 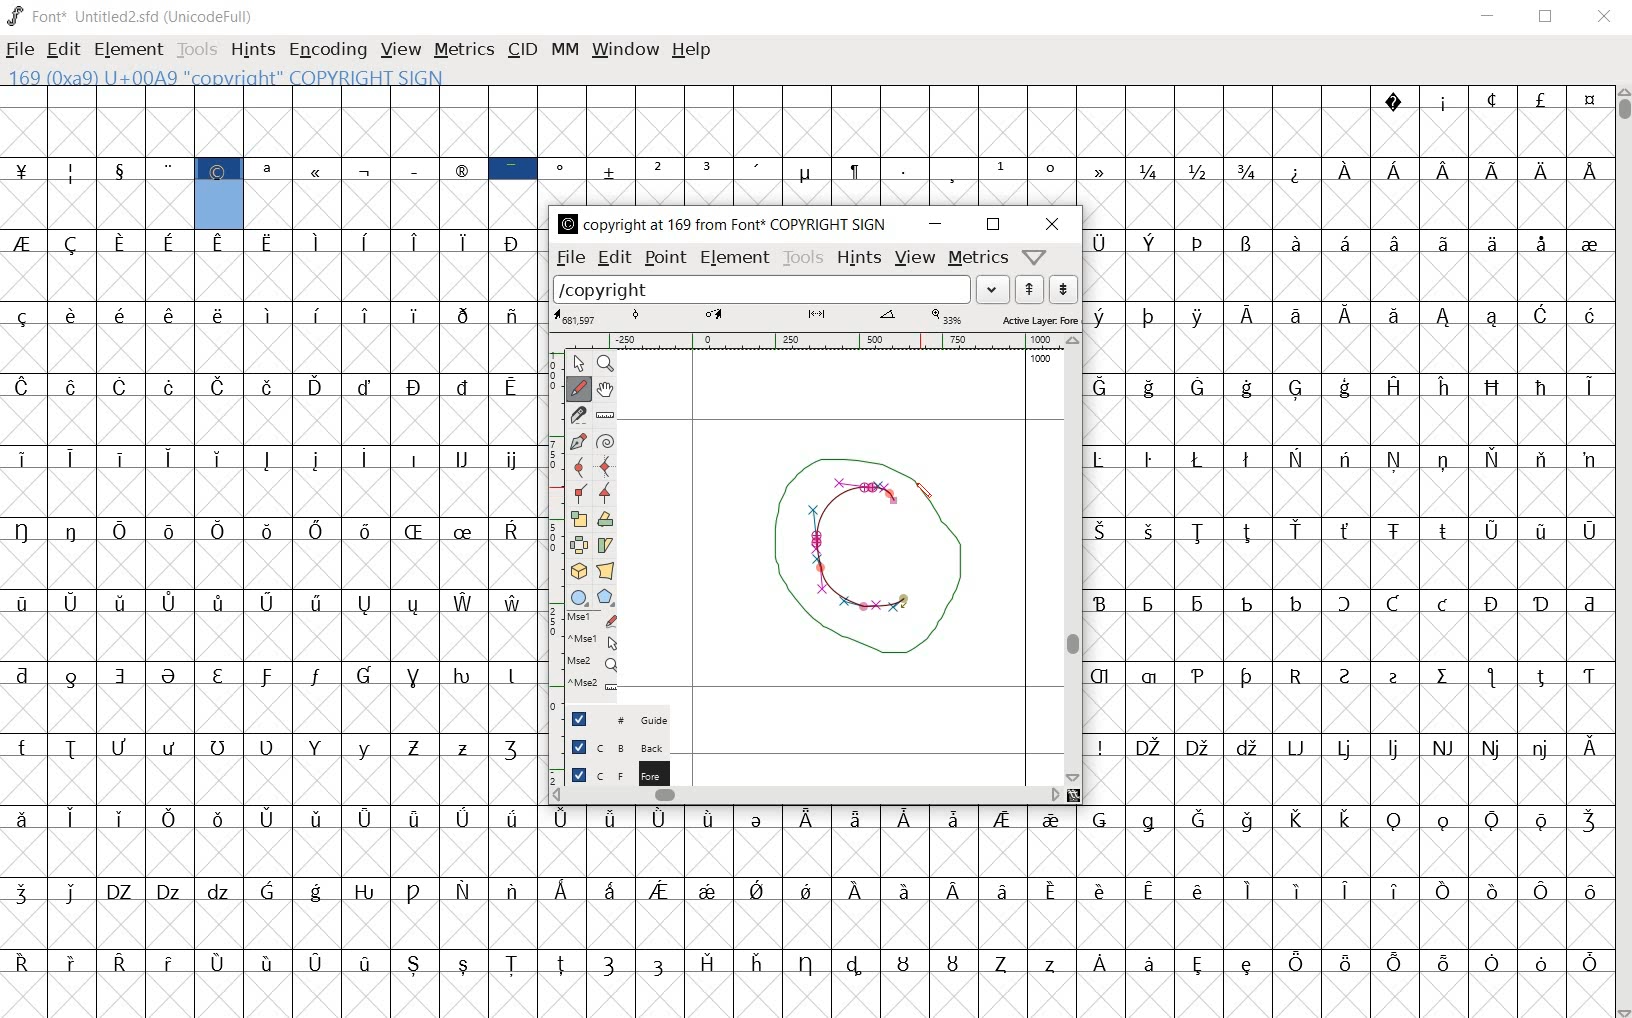 What do you see at coordinates (870, 564) in the screenshot?
I see `designing copyright glyph` at bounding box center [870, 564].